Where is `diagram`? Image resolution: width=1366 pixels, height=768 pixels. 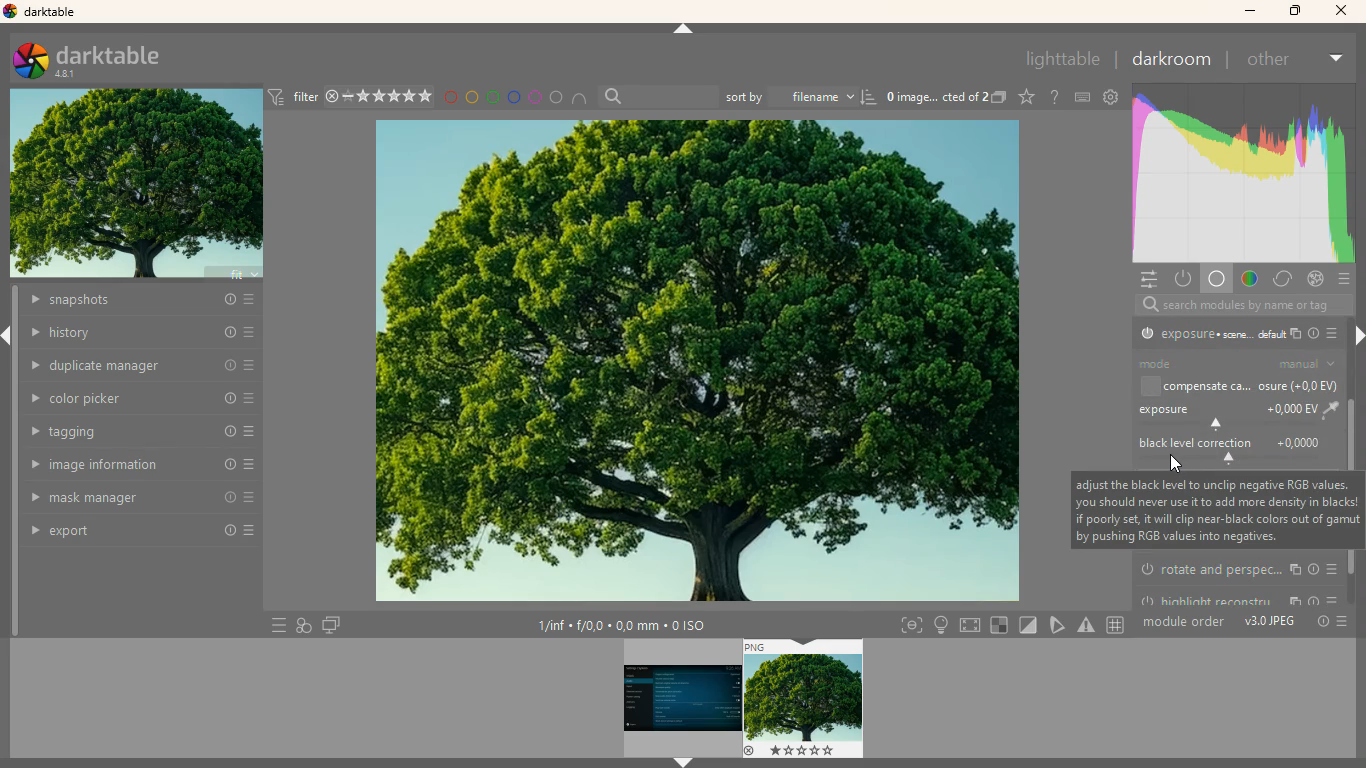 diagram is located at coordinates (301, 624).